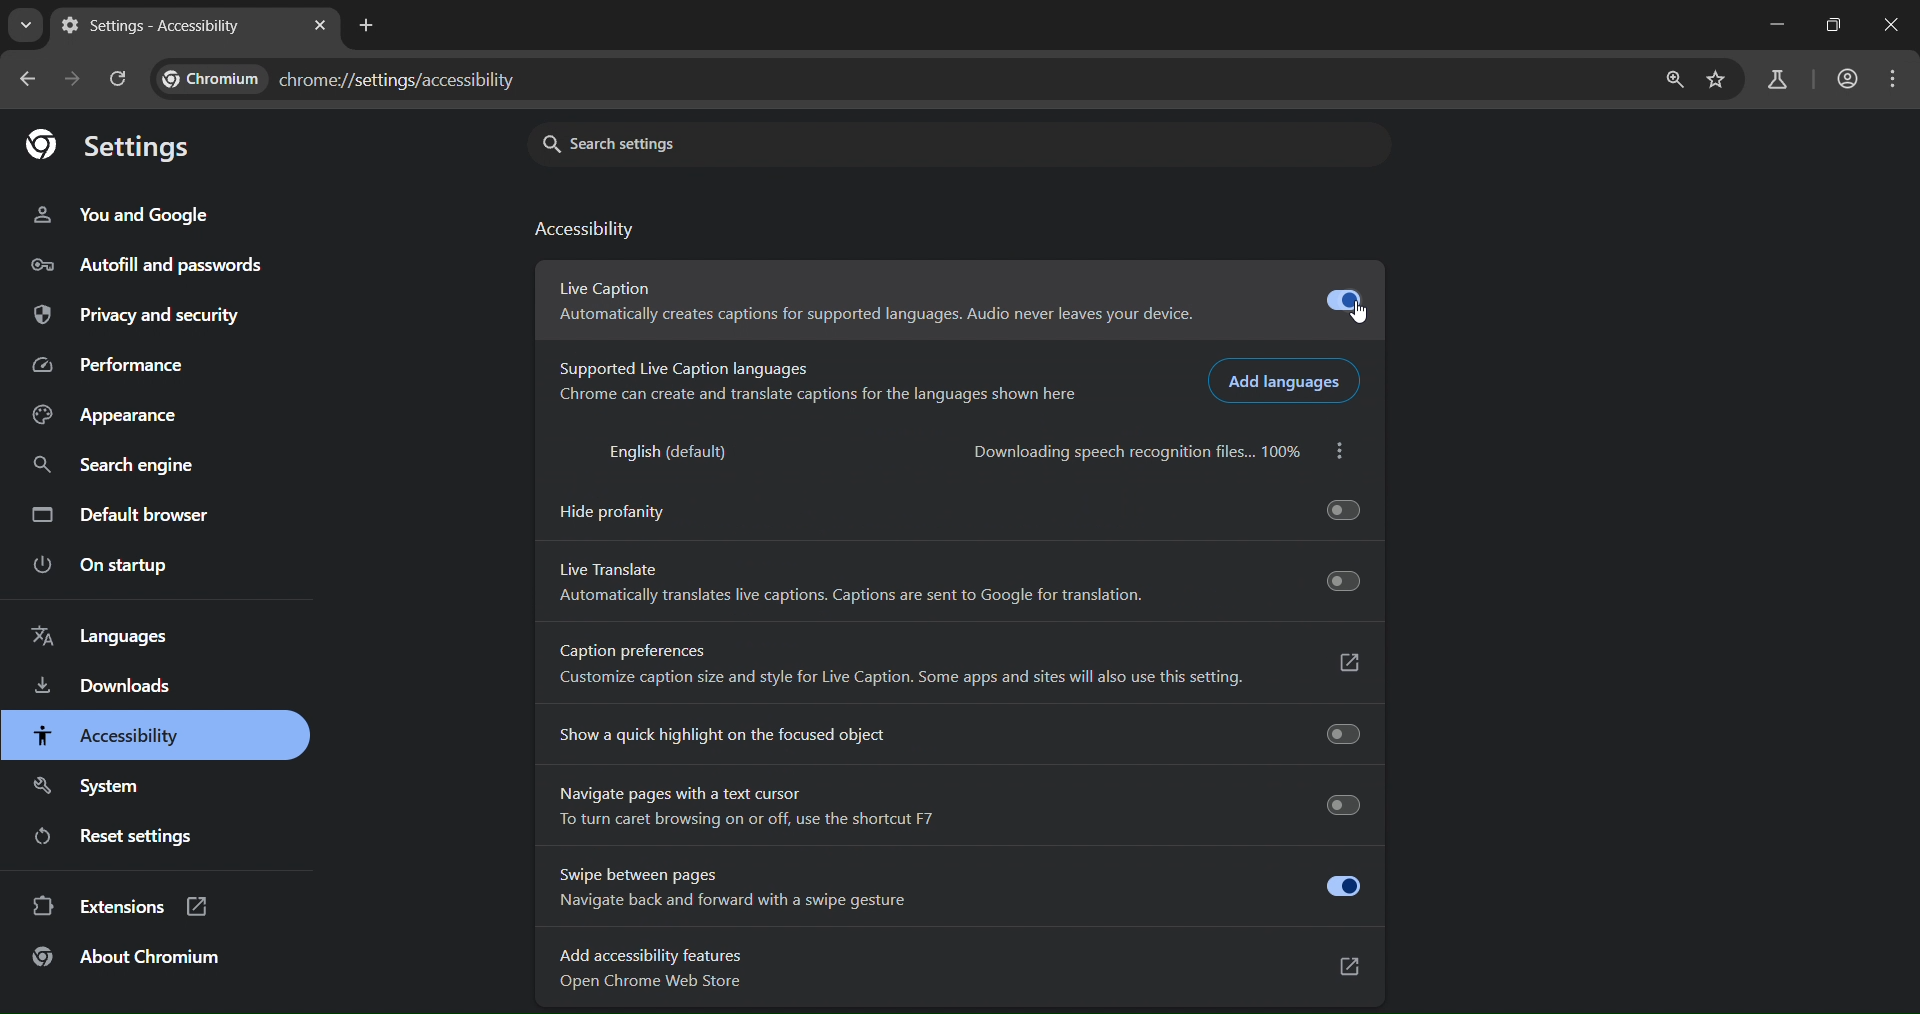  I want to click on new tab, so click(370, 27).